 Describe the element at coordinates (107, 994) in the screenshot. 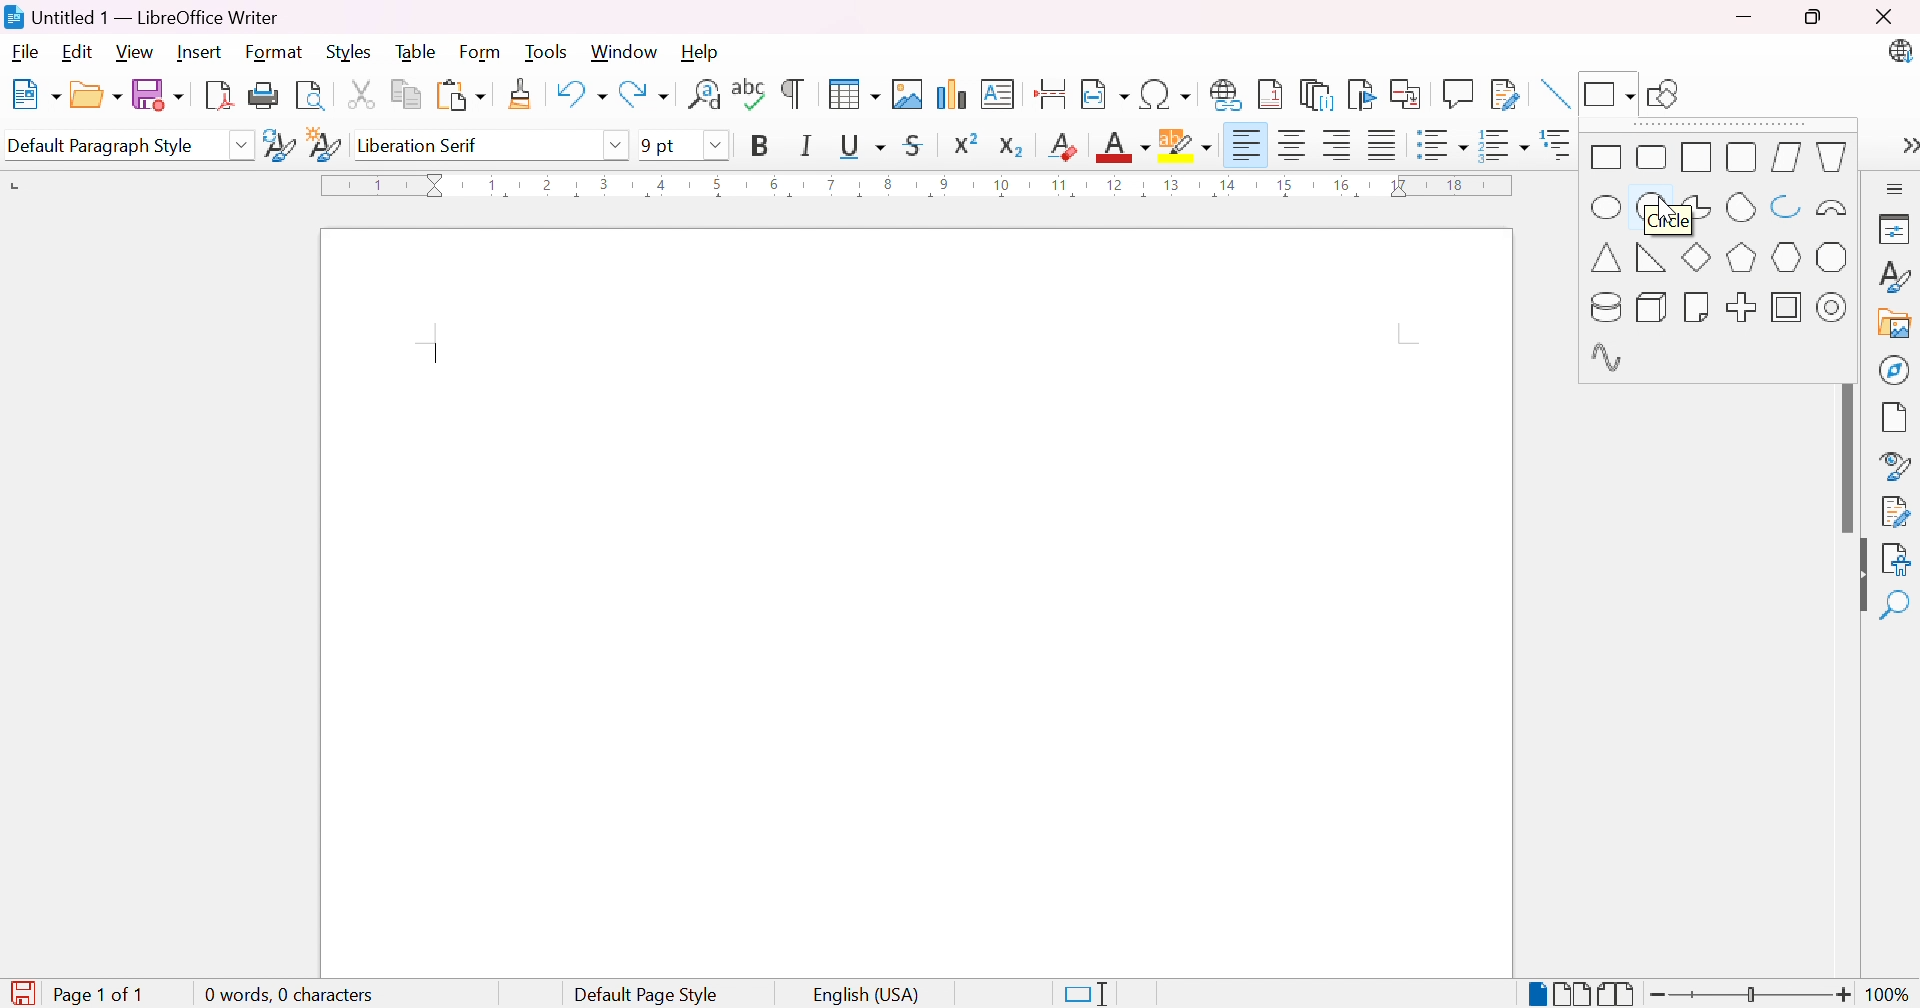

I see `Page 1 of 1` at that location.